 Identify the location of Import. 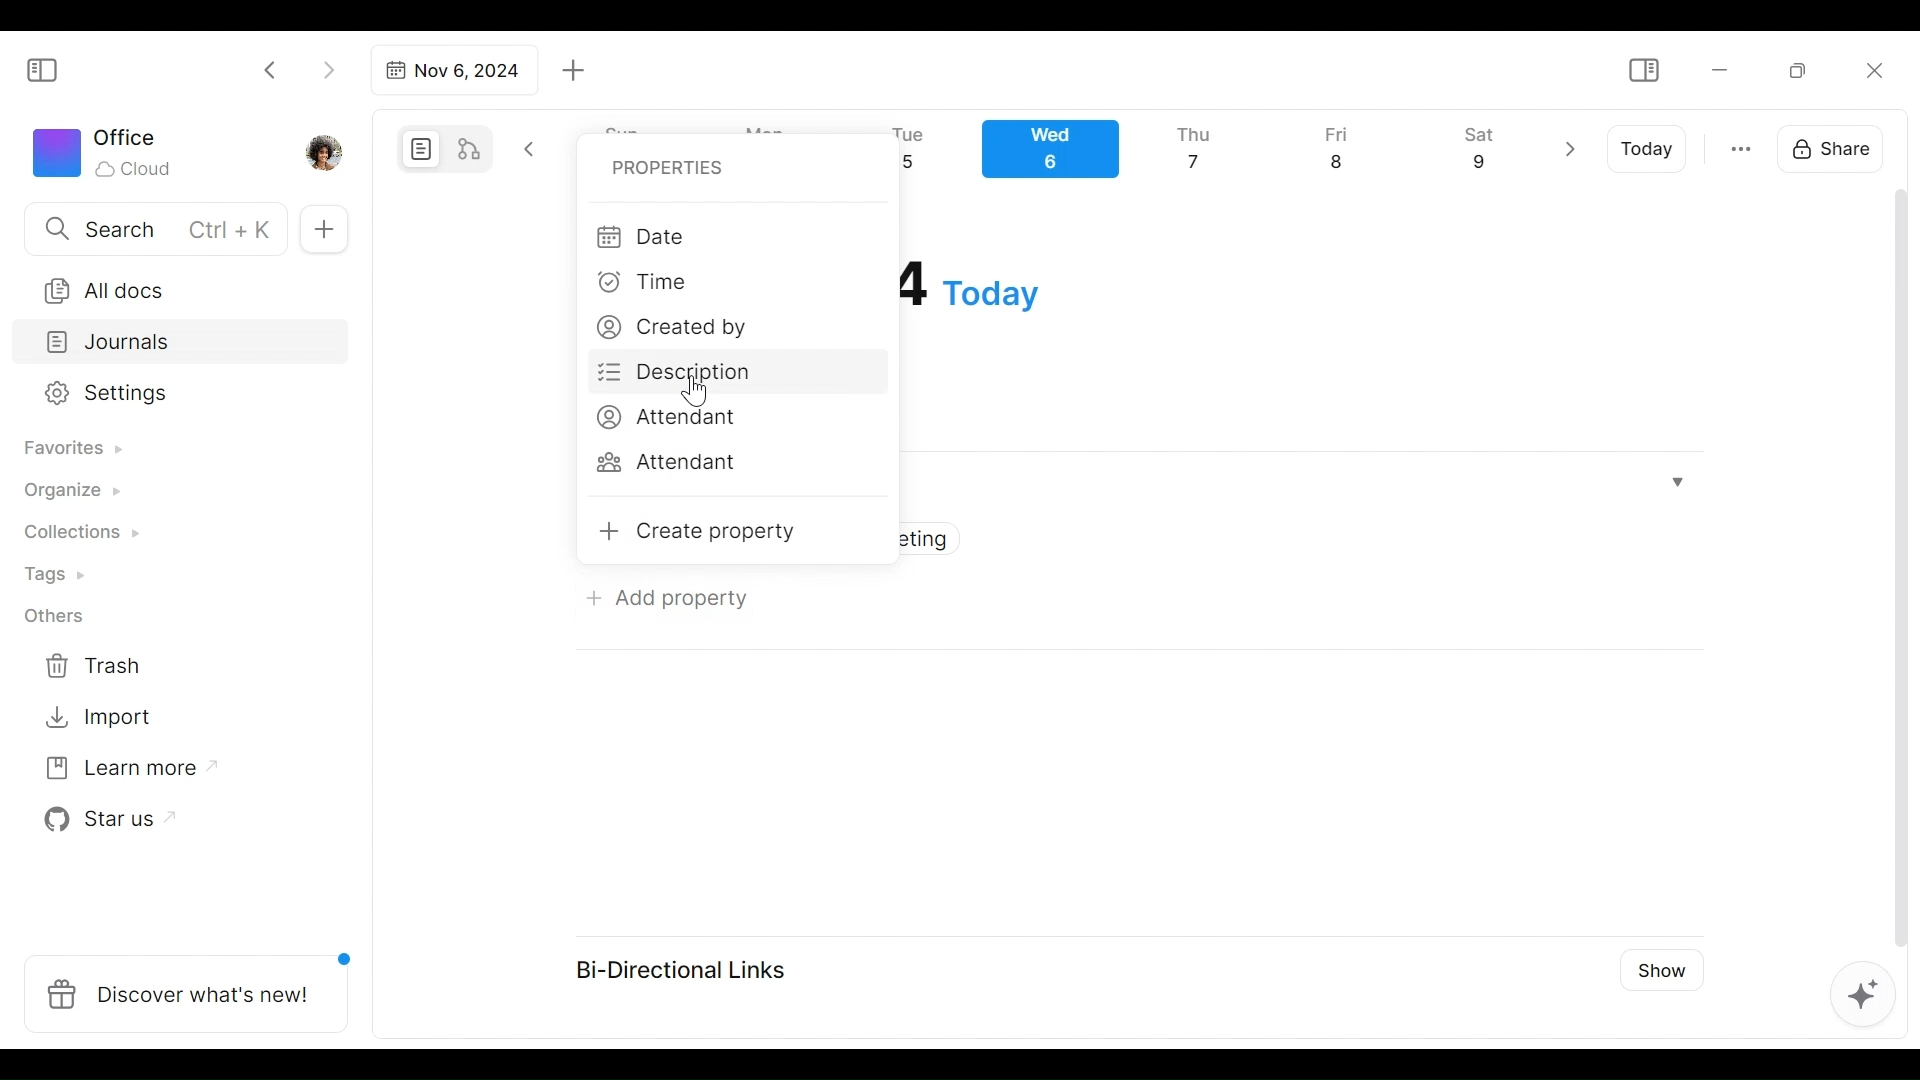
(101, 715).